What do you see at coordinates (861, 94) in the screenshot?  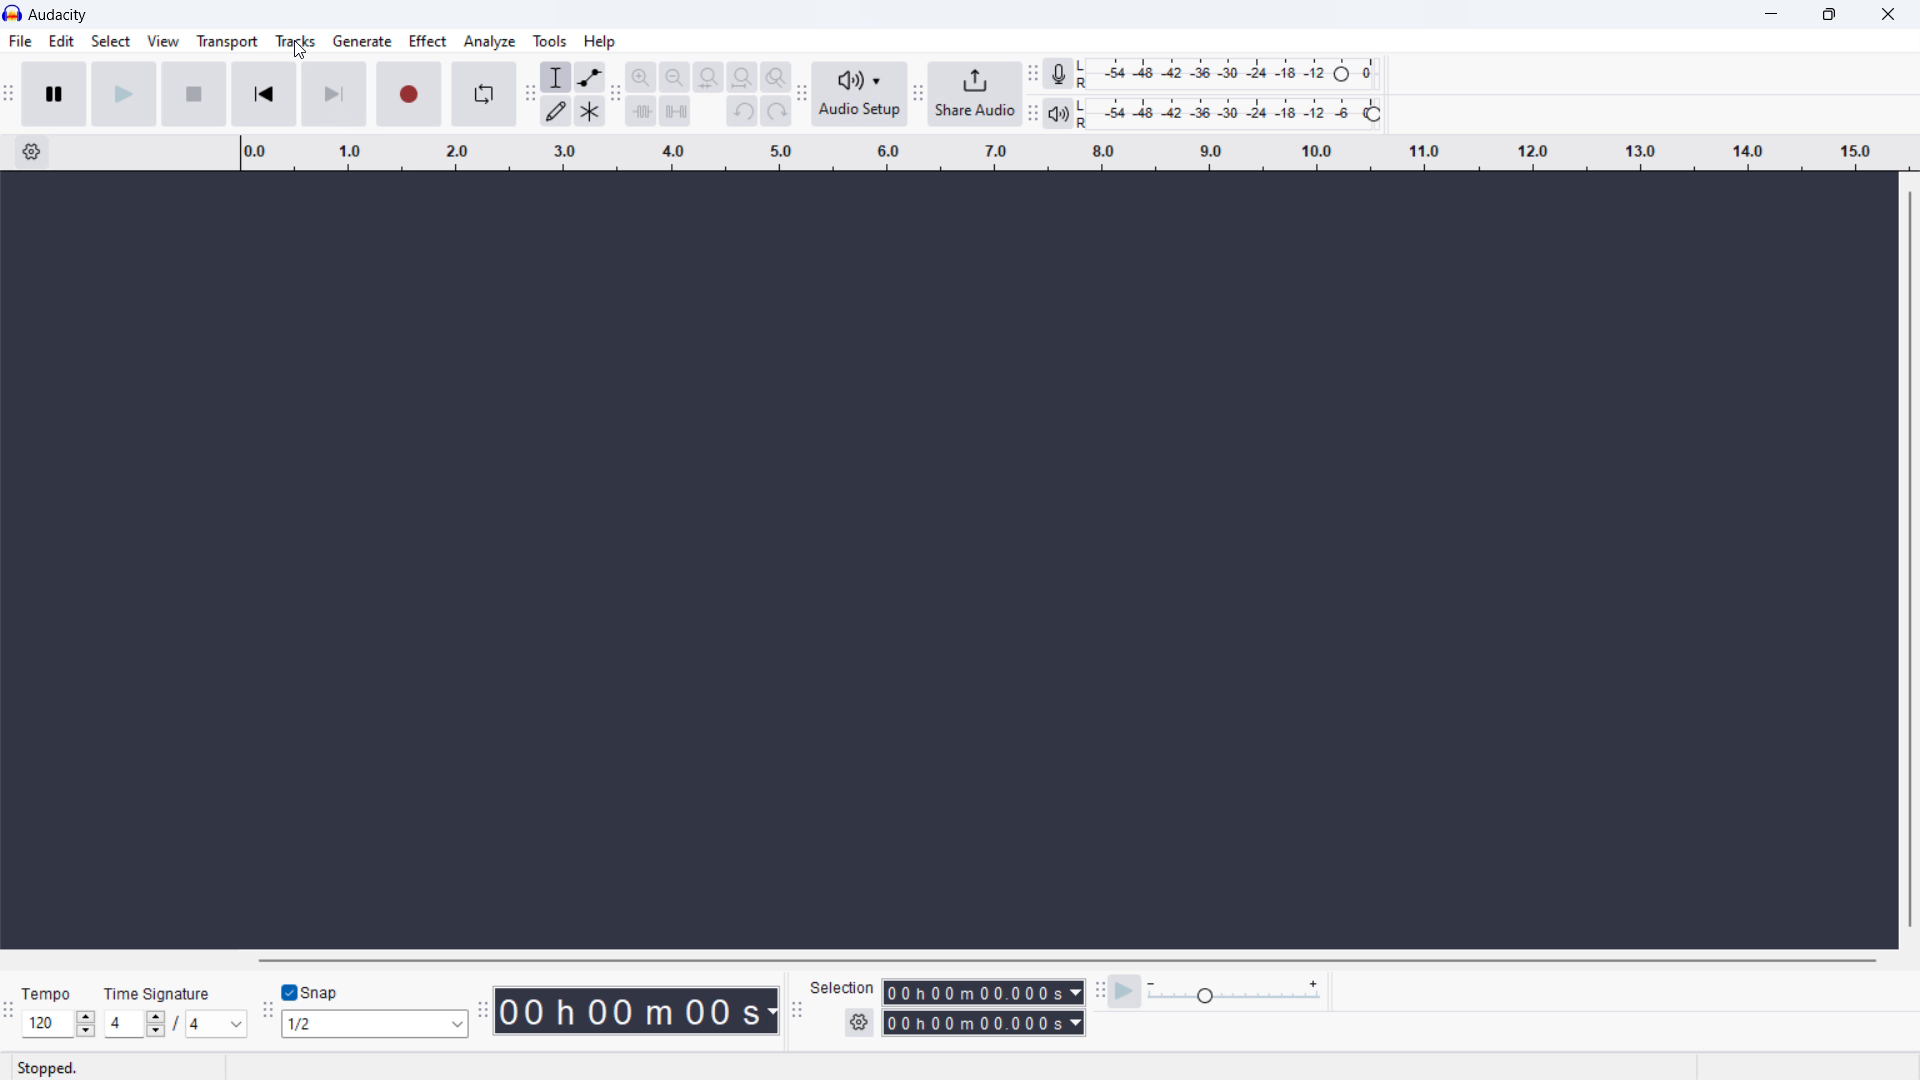 I see `audio setup` at bounding box center [861, 94].